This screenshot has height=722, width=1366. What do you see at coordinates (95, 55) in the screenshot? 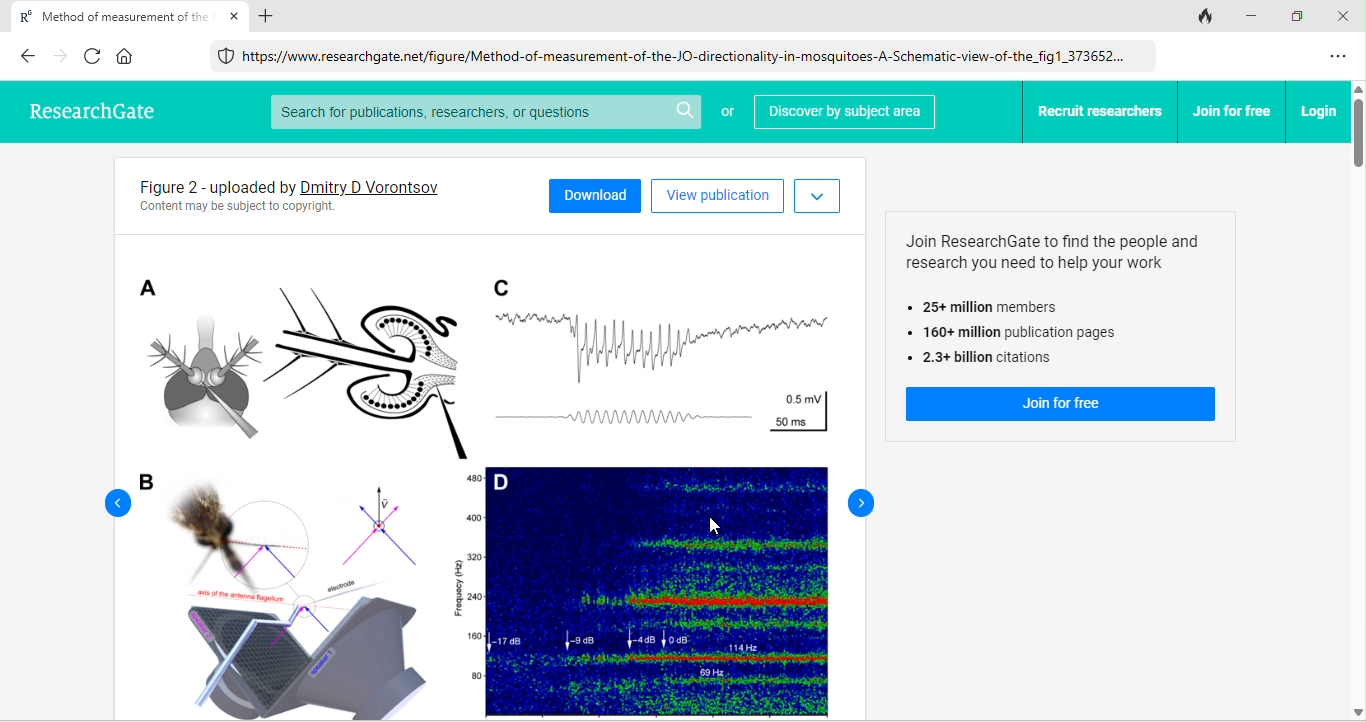
I see `reload` at bounding box center [95, 55].